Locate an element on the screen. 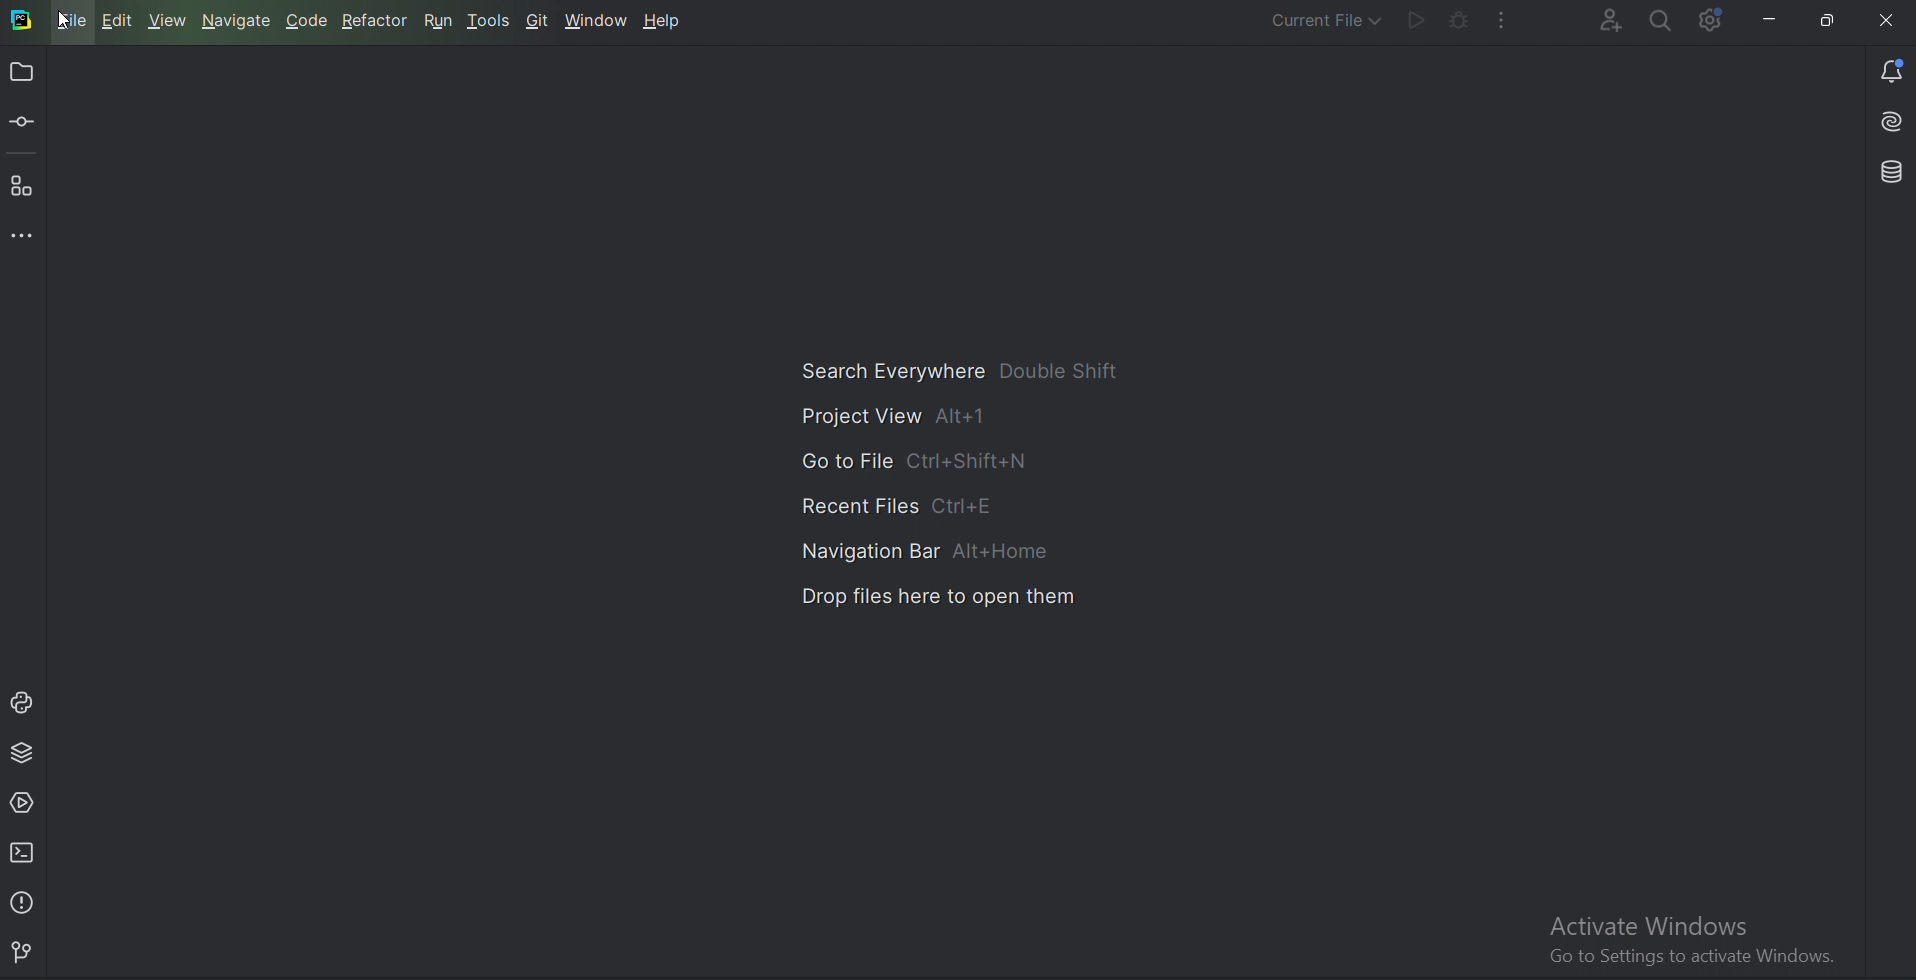 The image size is (1916, 980). Git is located at coordinates (538, 20).